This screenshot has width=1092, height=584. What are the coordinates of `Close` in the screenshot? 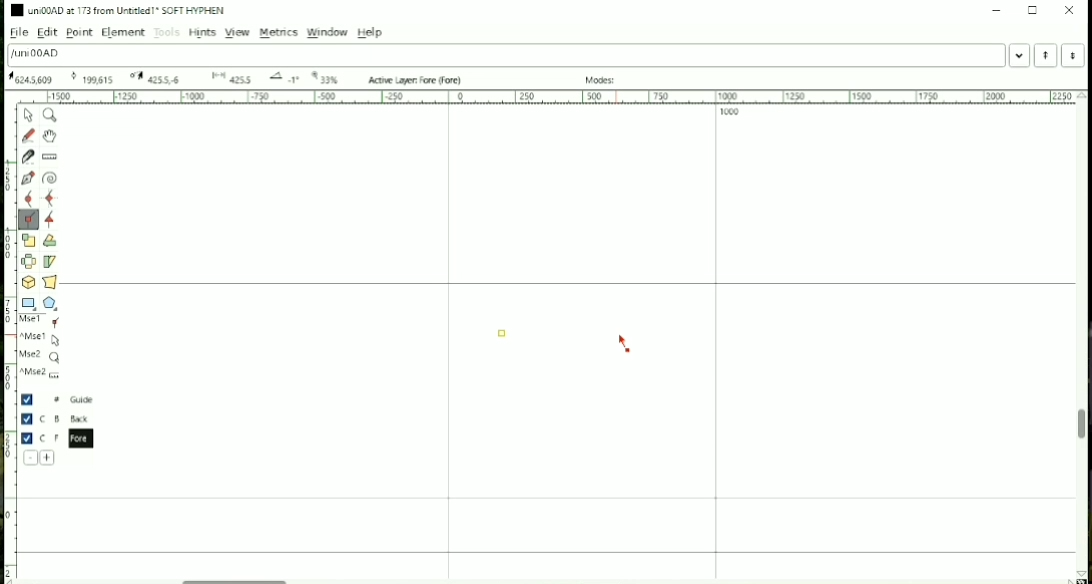 It's located at (1070, 10).